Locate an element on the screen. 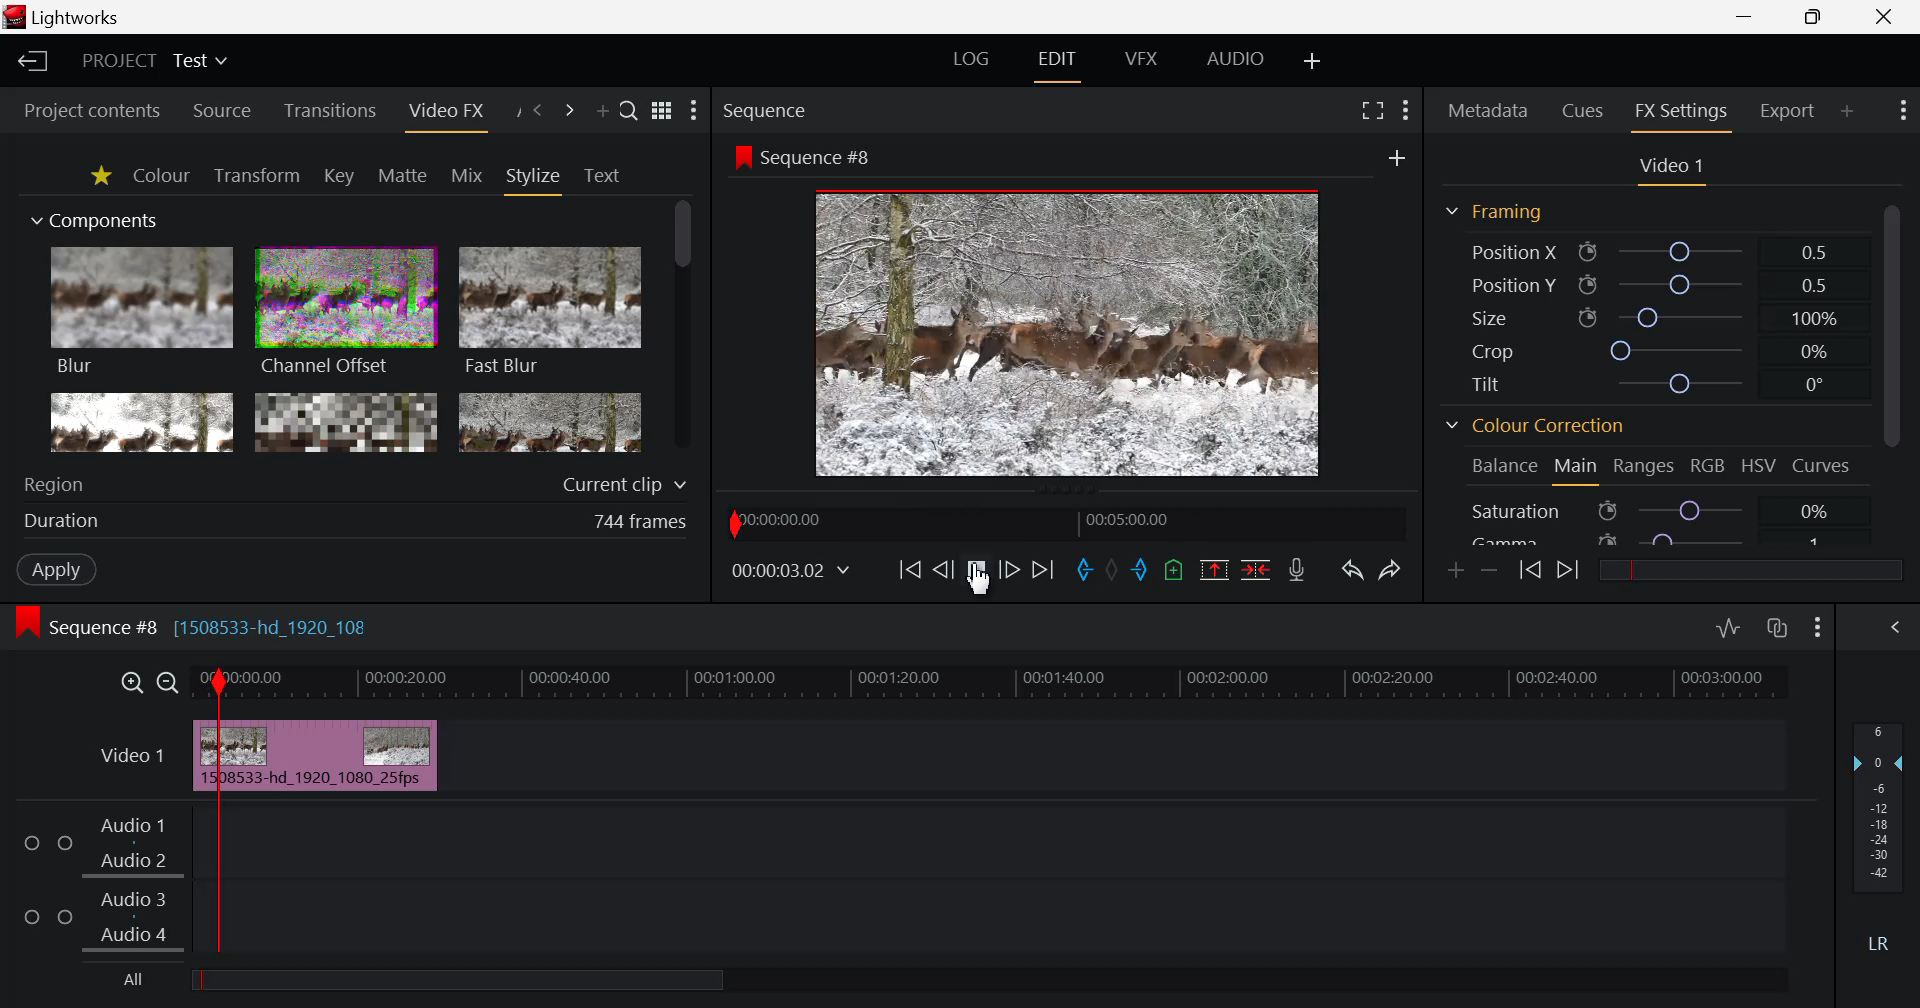  Full Screen is located at coordinates (1368, 114).